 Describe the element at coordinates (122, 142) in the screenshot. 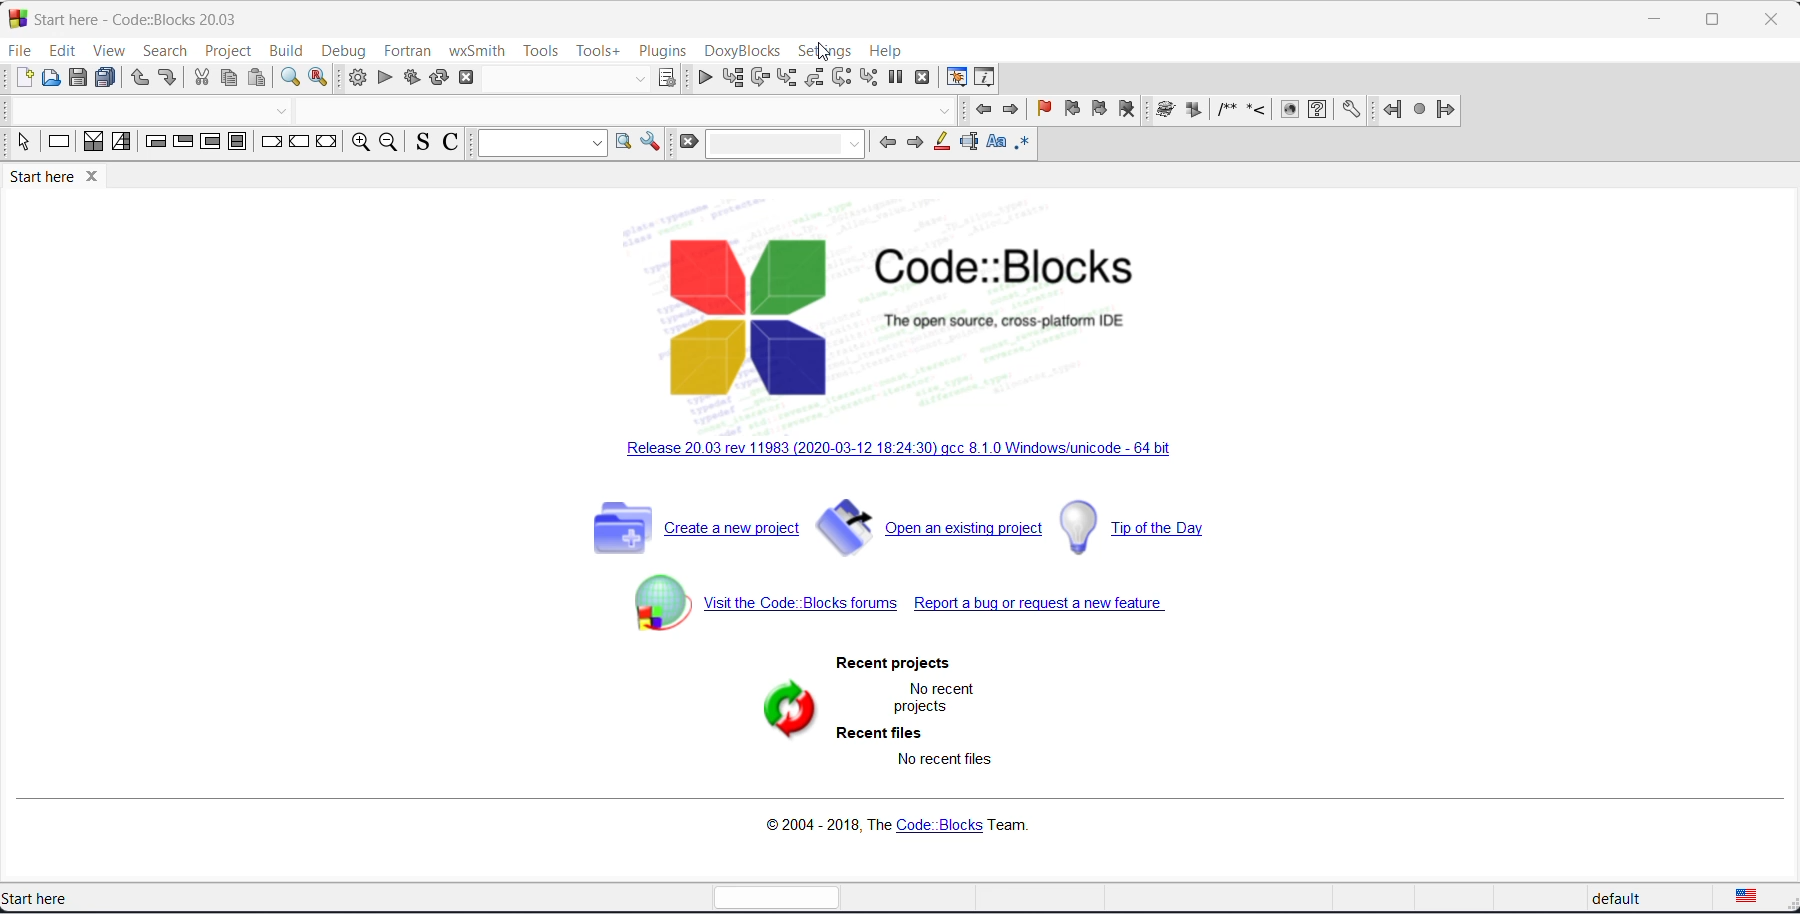

I see `selection` at that location.